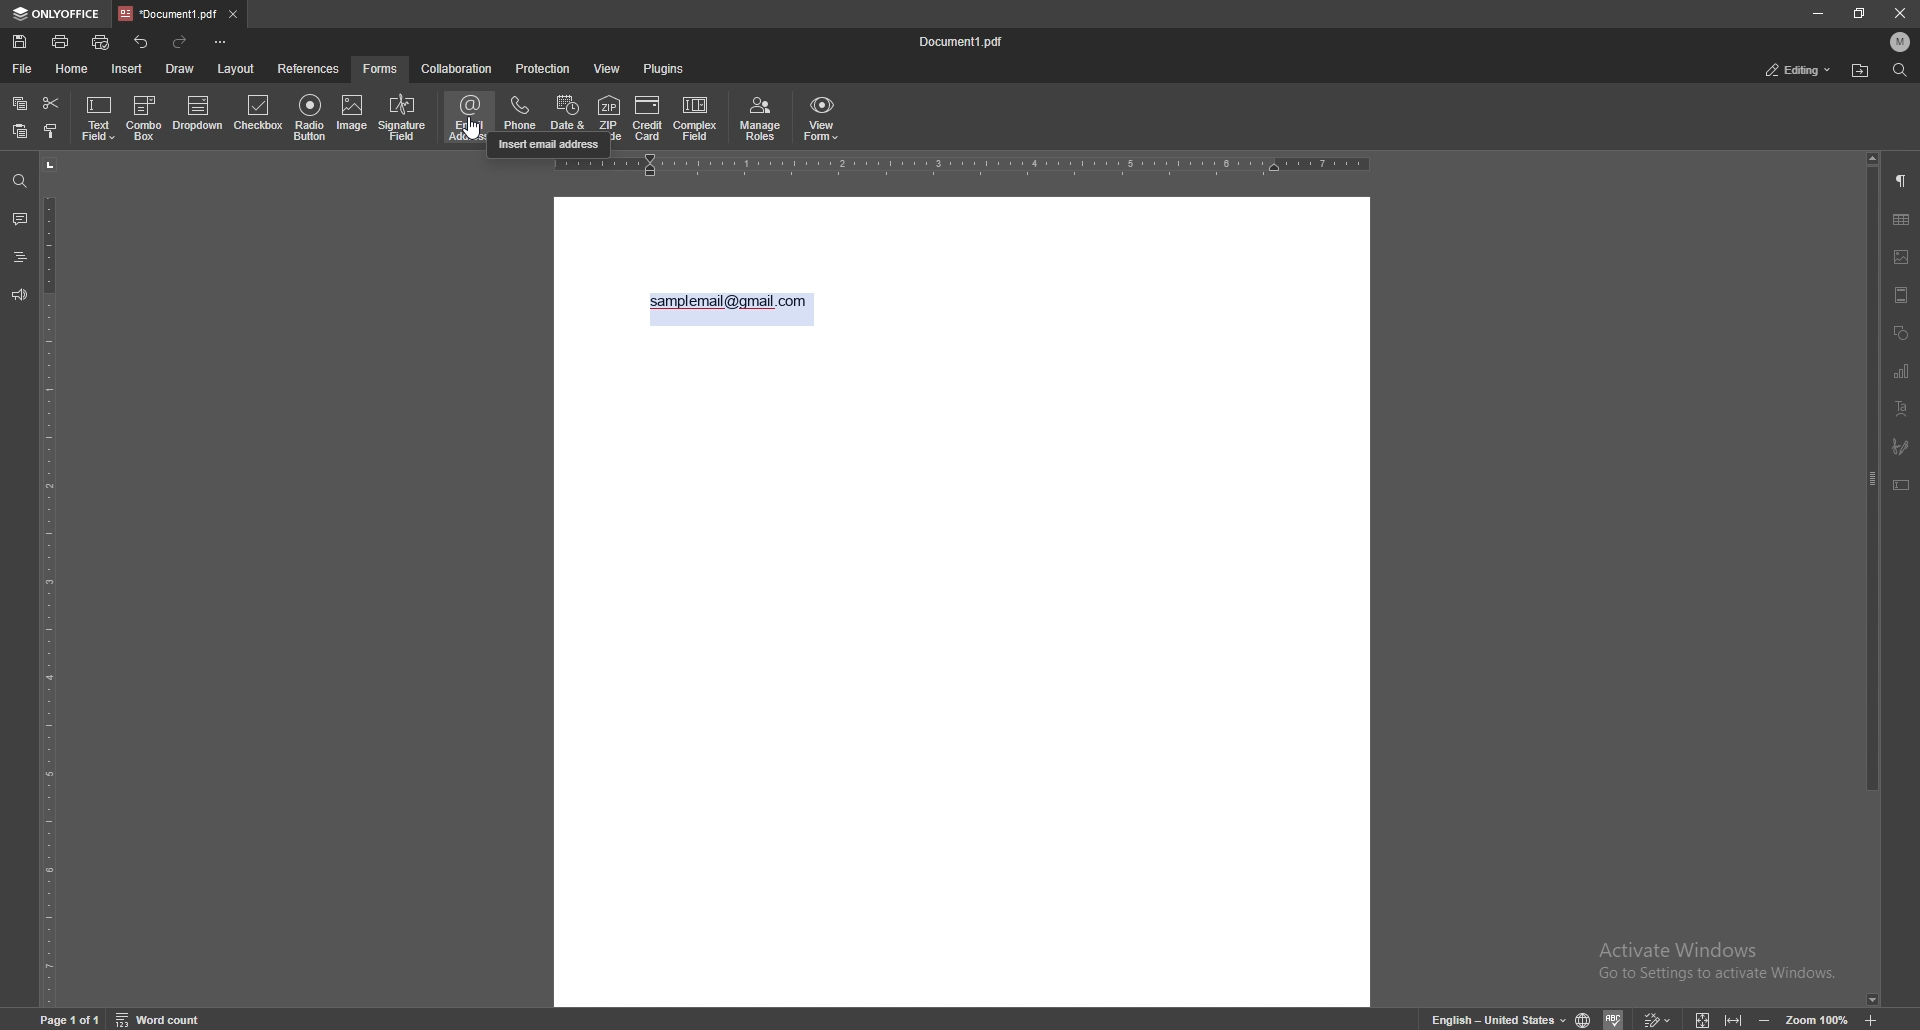 The image size is (1920, 1030). I want to click on view form, so click(822, 119).